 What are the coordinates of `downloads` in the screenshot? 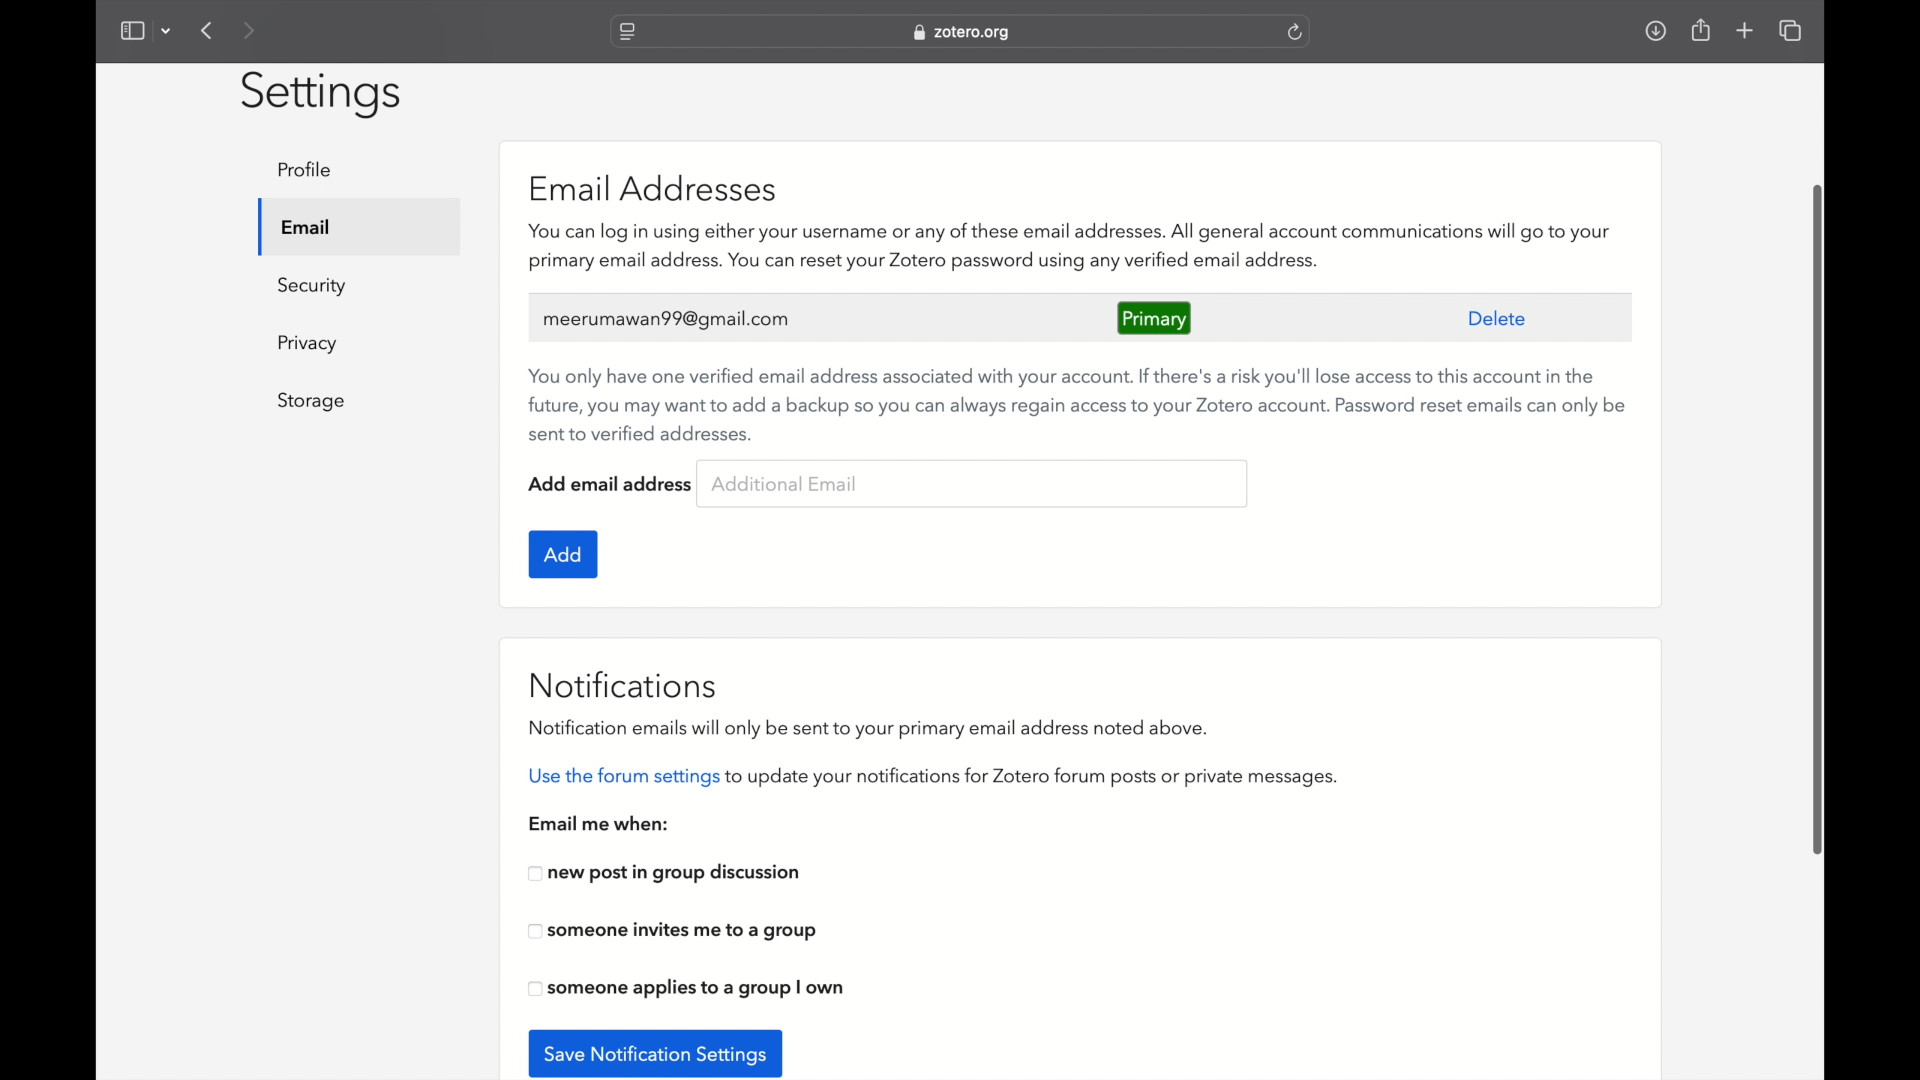 It's located at (1655, 32).